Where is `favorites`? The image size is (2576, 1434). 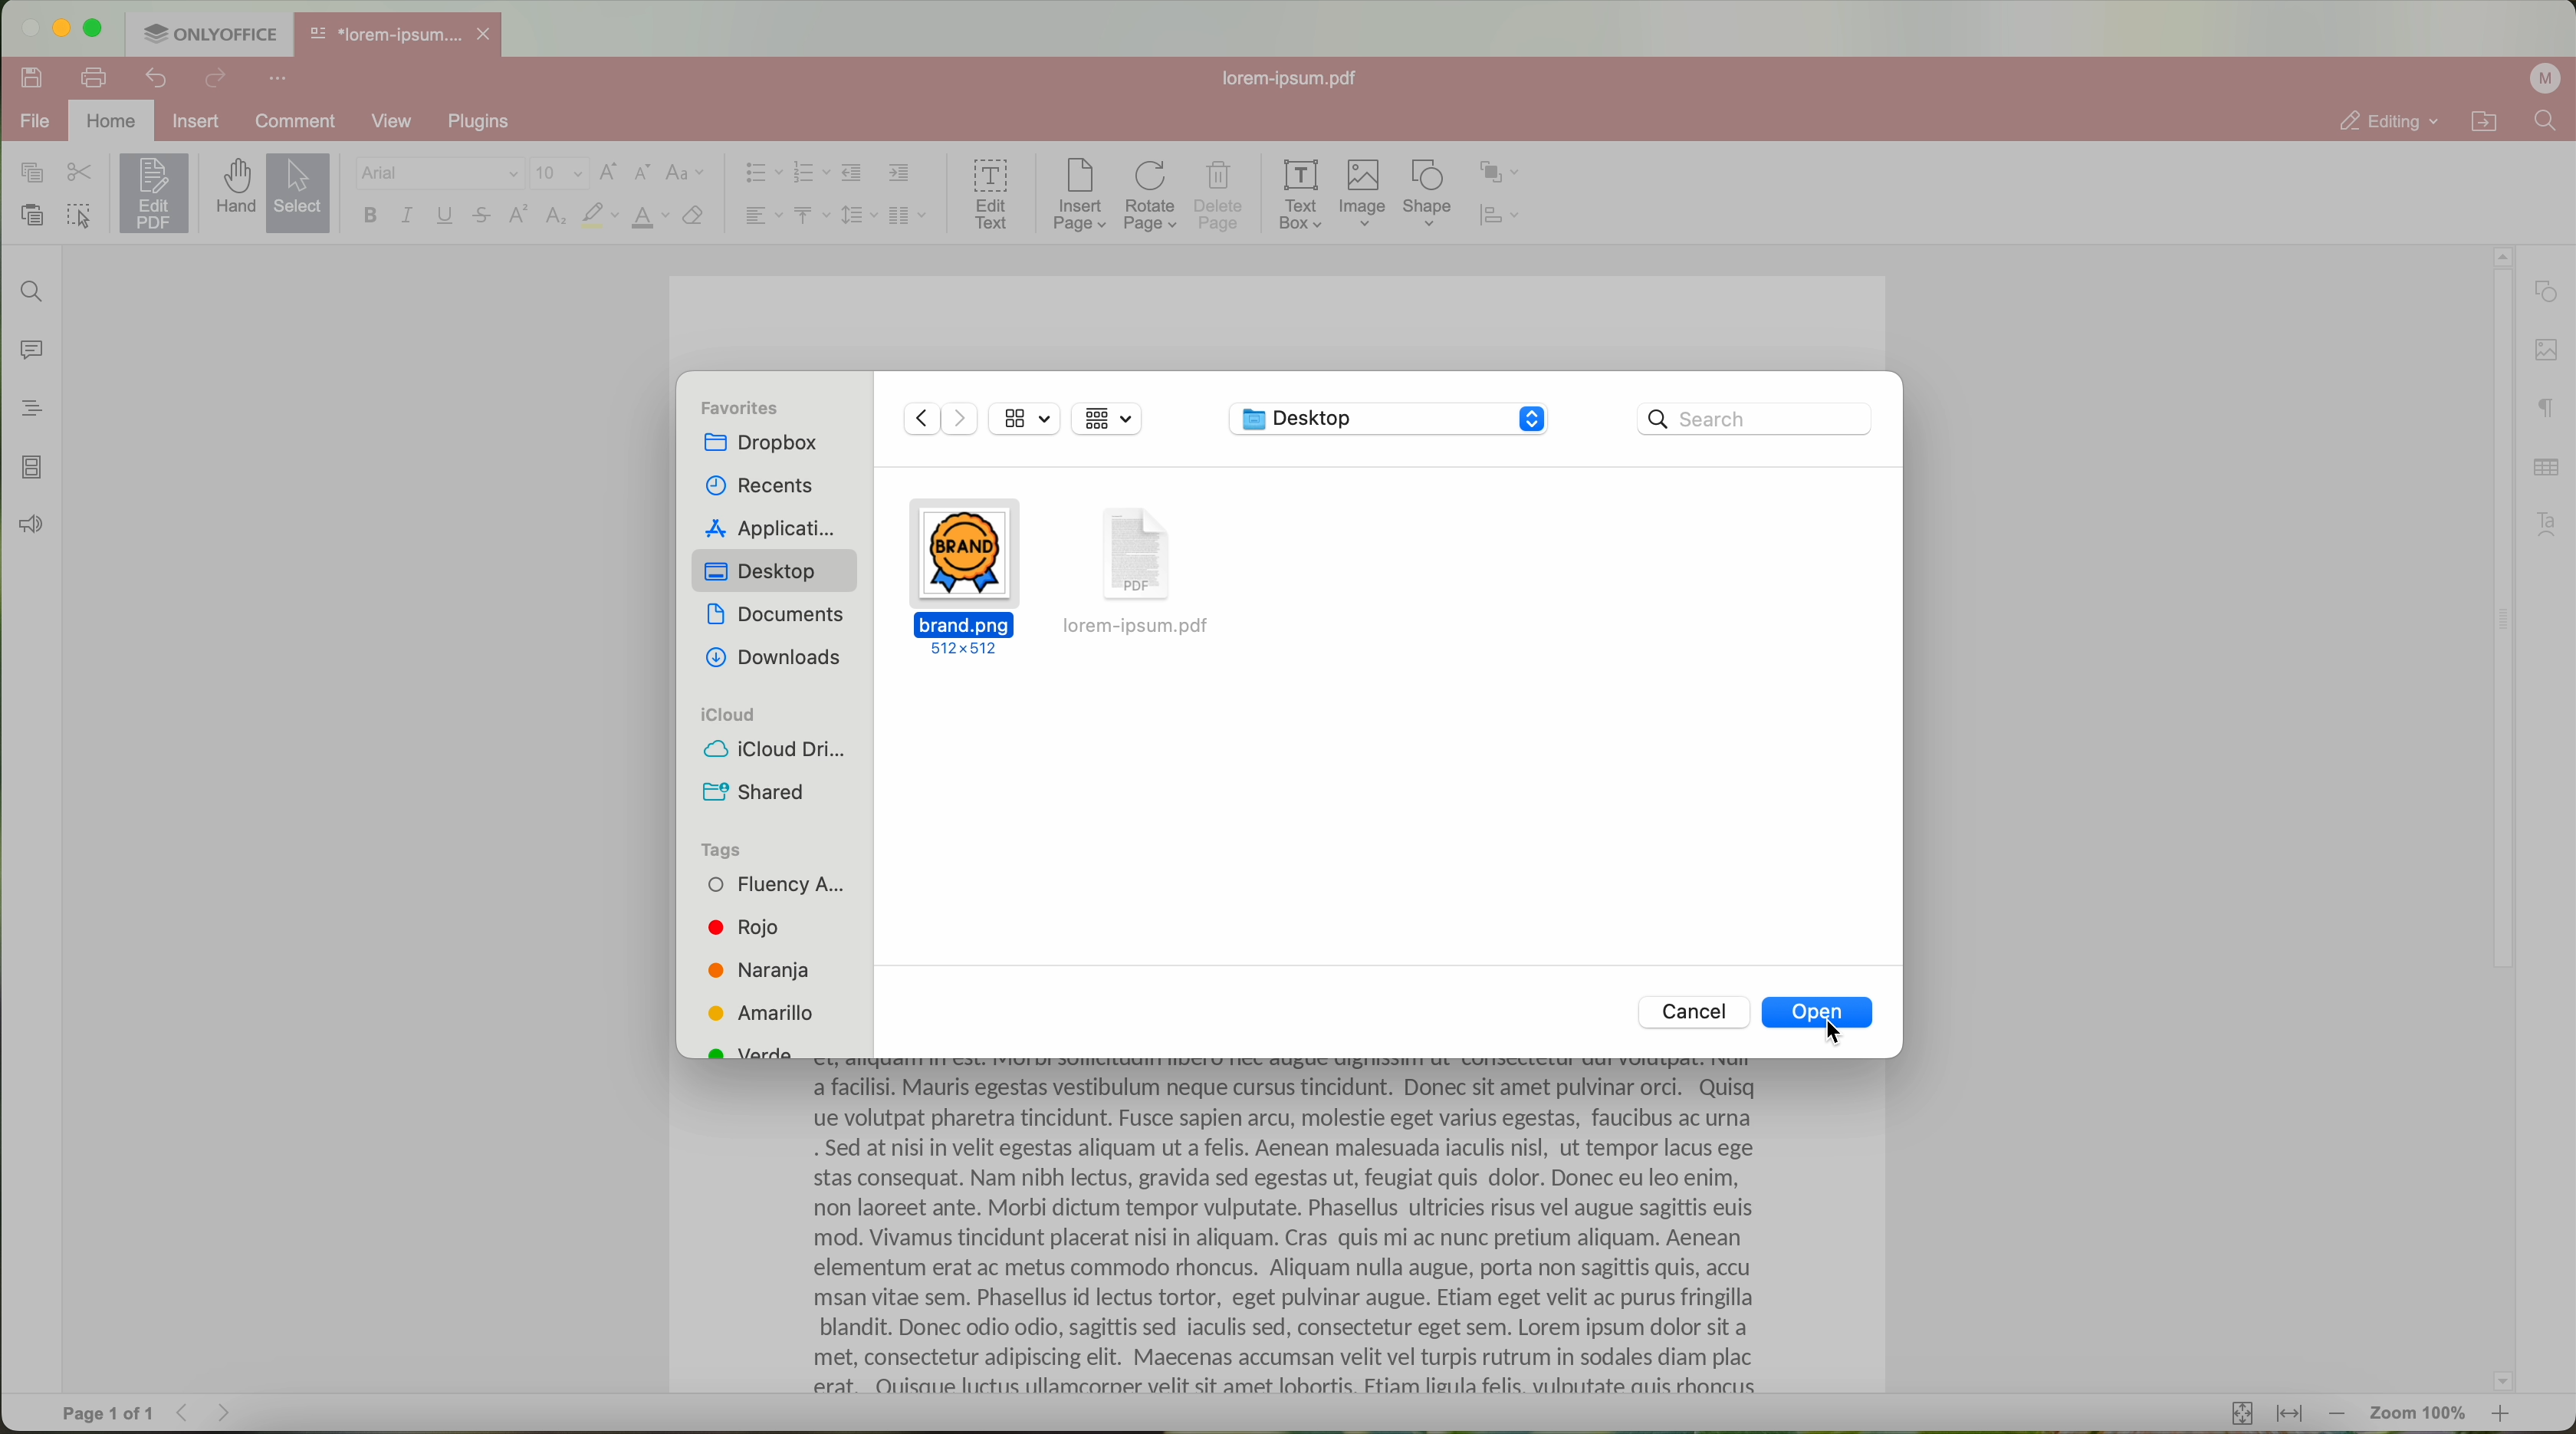 favorites is located at coordinates (735, 408).